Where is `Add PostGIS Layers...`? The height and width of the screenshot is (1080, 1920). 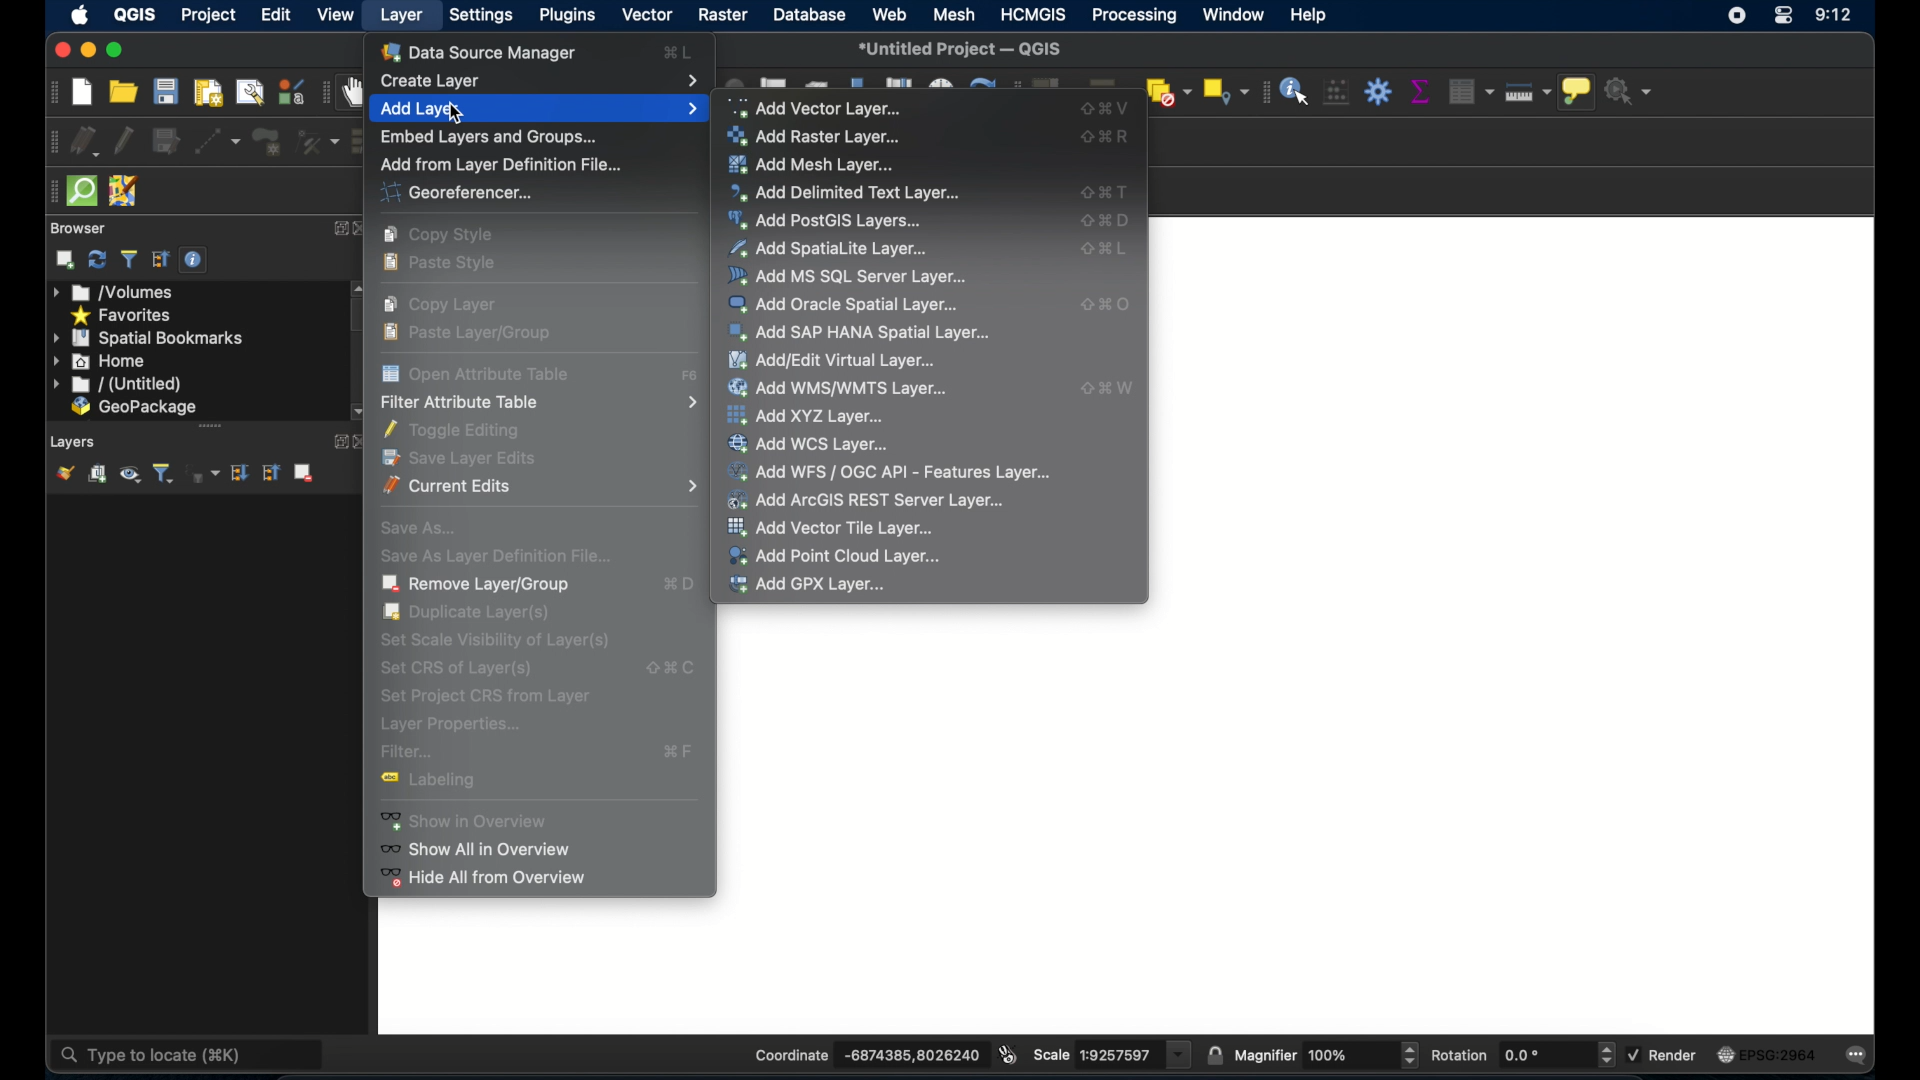
Add PostGIS Layers... is located at coordinates (929, 221).